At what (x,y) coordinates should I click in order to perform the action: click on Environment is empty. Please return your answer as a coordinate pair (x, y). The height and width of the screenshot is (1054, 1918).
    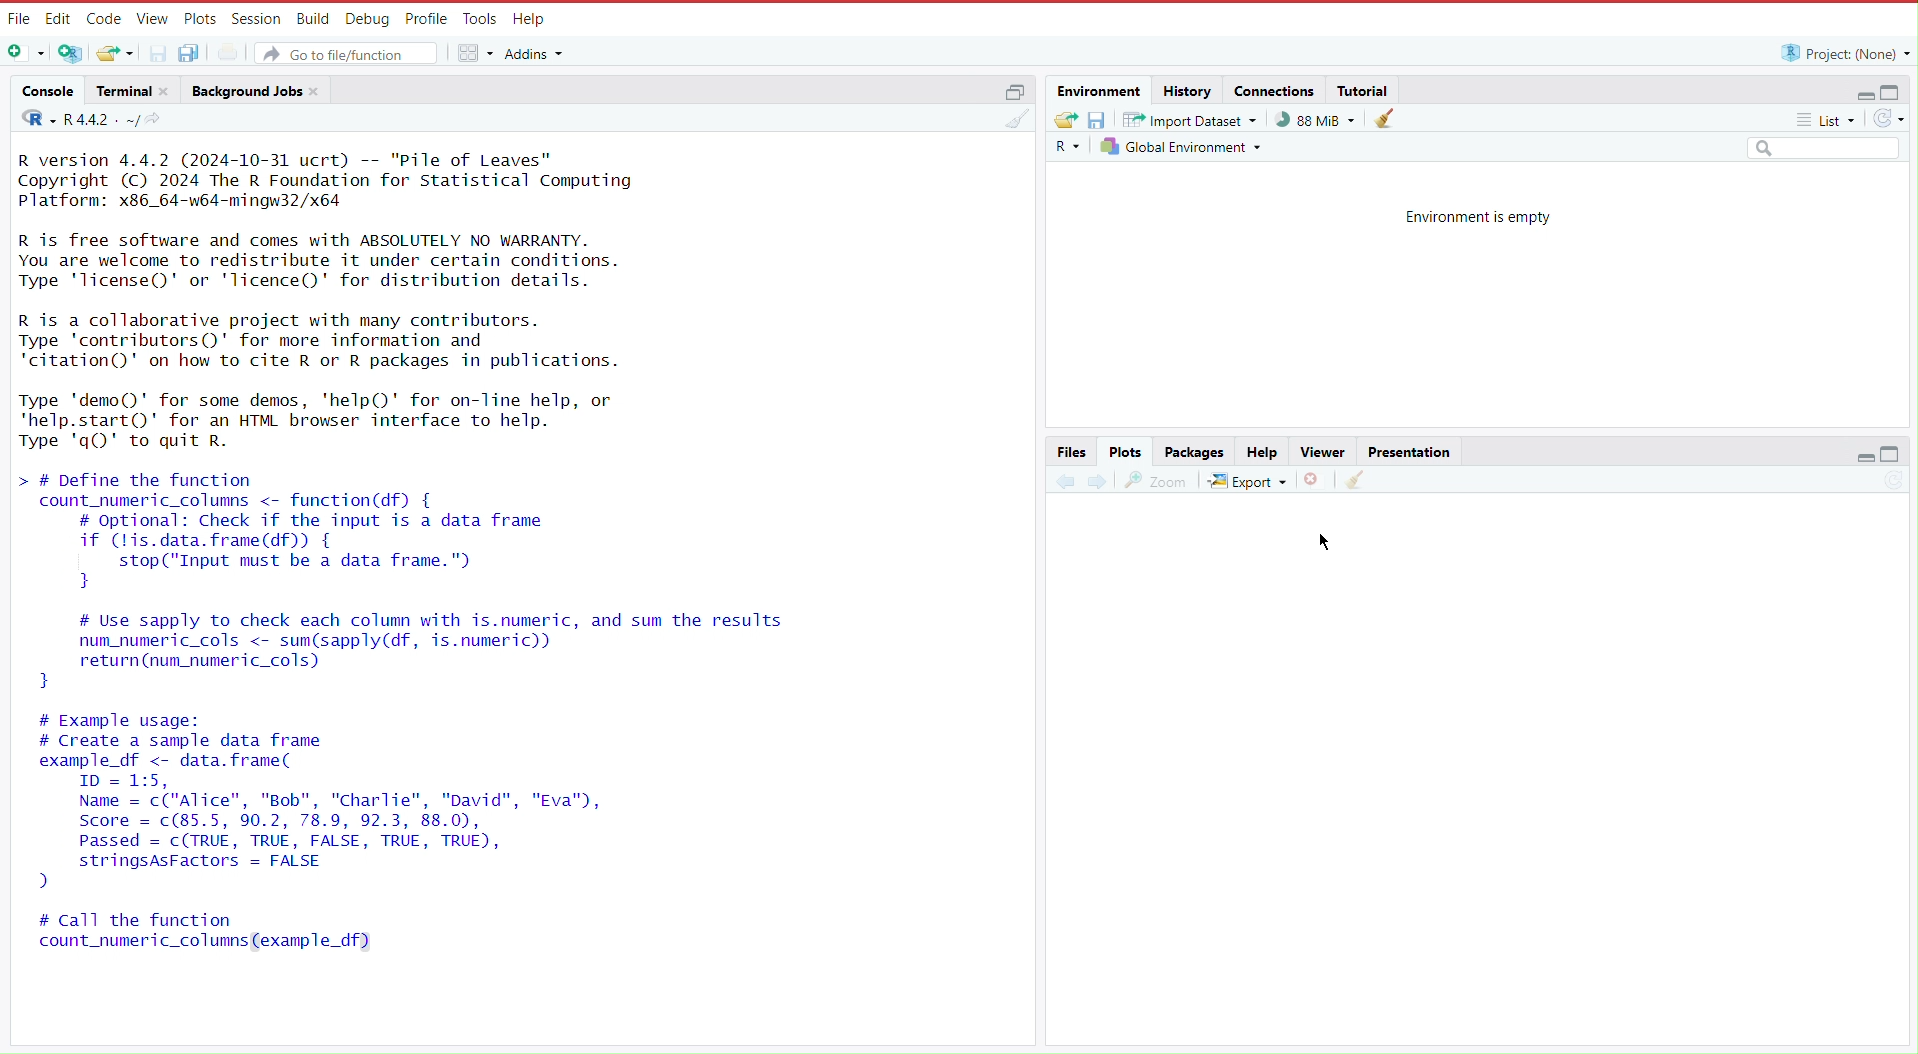
    Looking at the image, I should click on (1478, 215).